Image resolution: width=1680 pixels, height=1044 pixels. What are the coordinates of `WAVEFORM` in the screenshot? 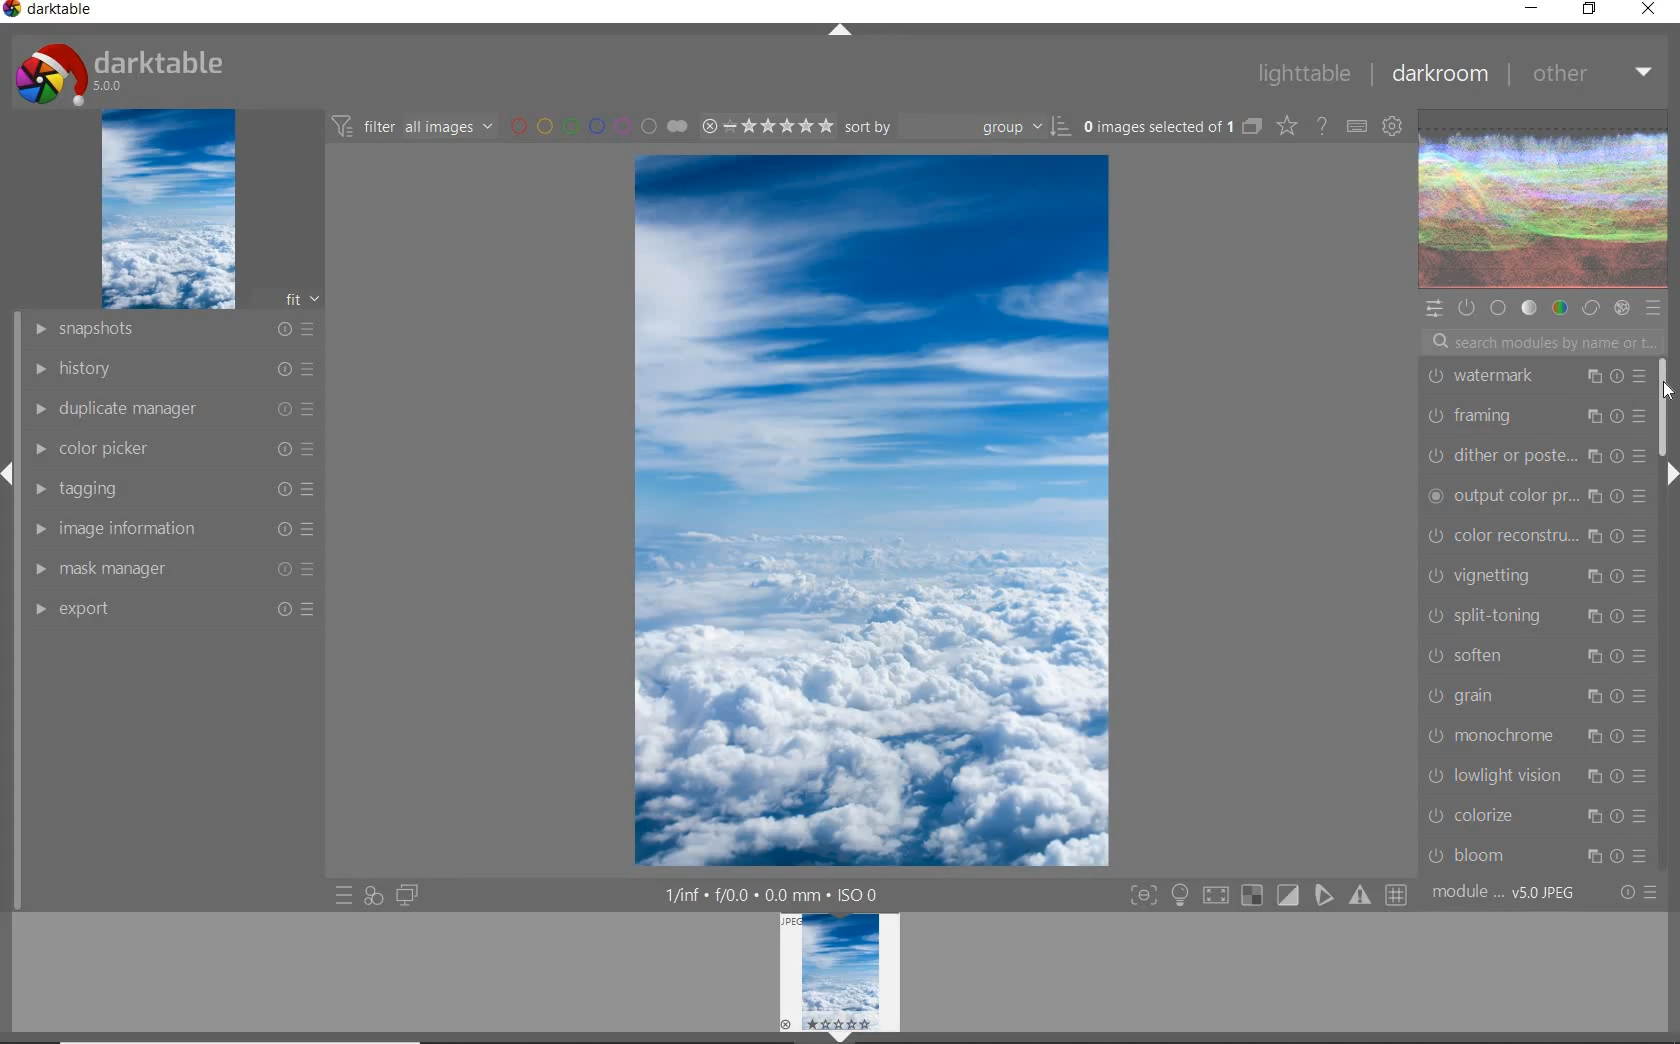 It's located at (1544, 200).